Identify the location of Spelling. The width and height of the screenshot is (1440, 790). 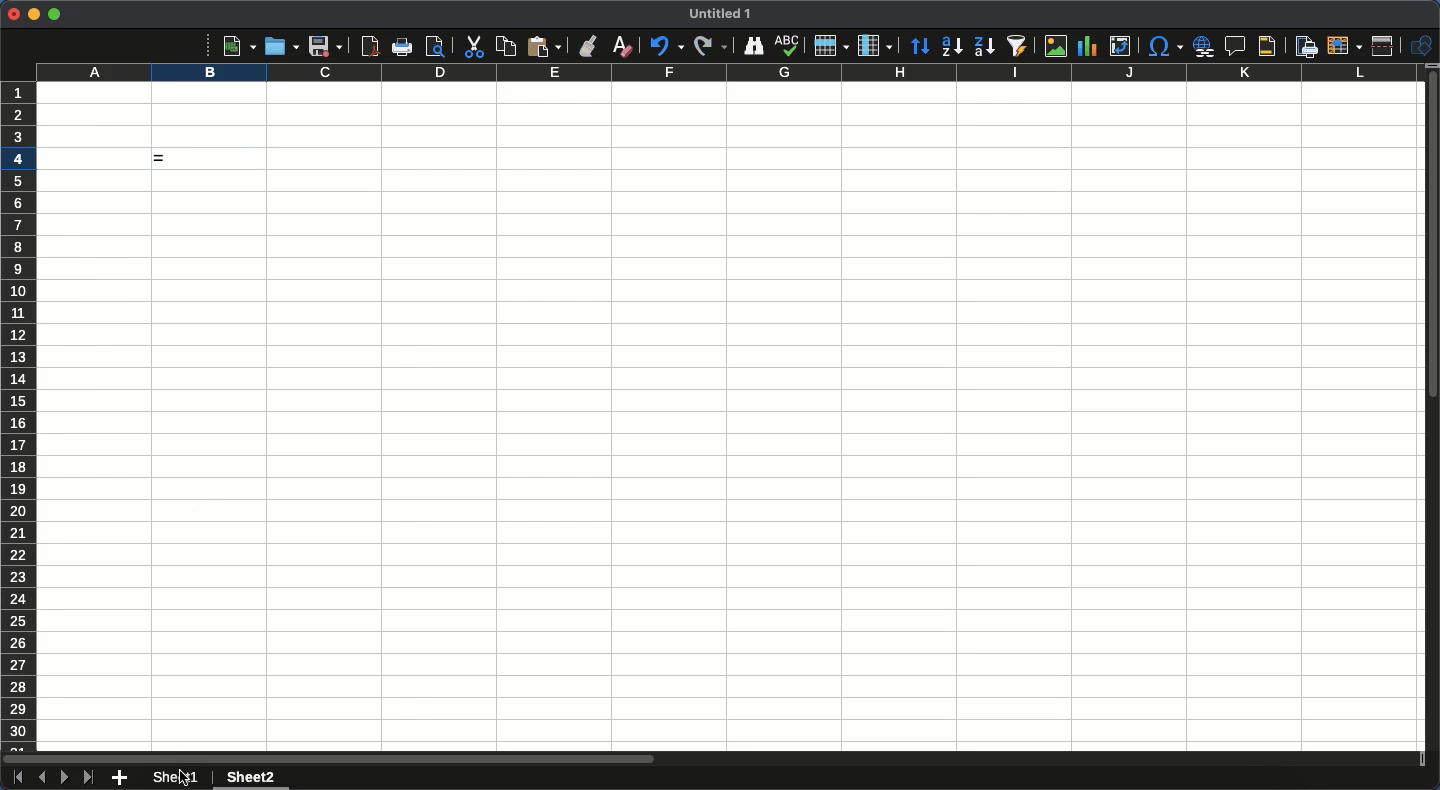
(787, 46).